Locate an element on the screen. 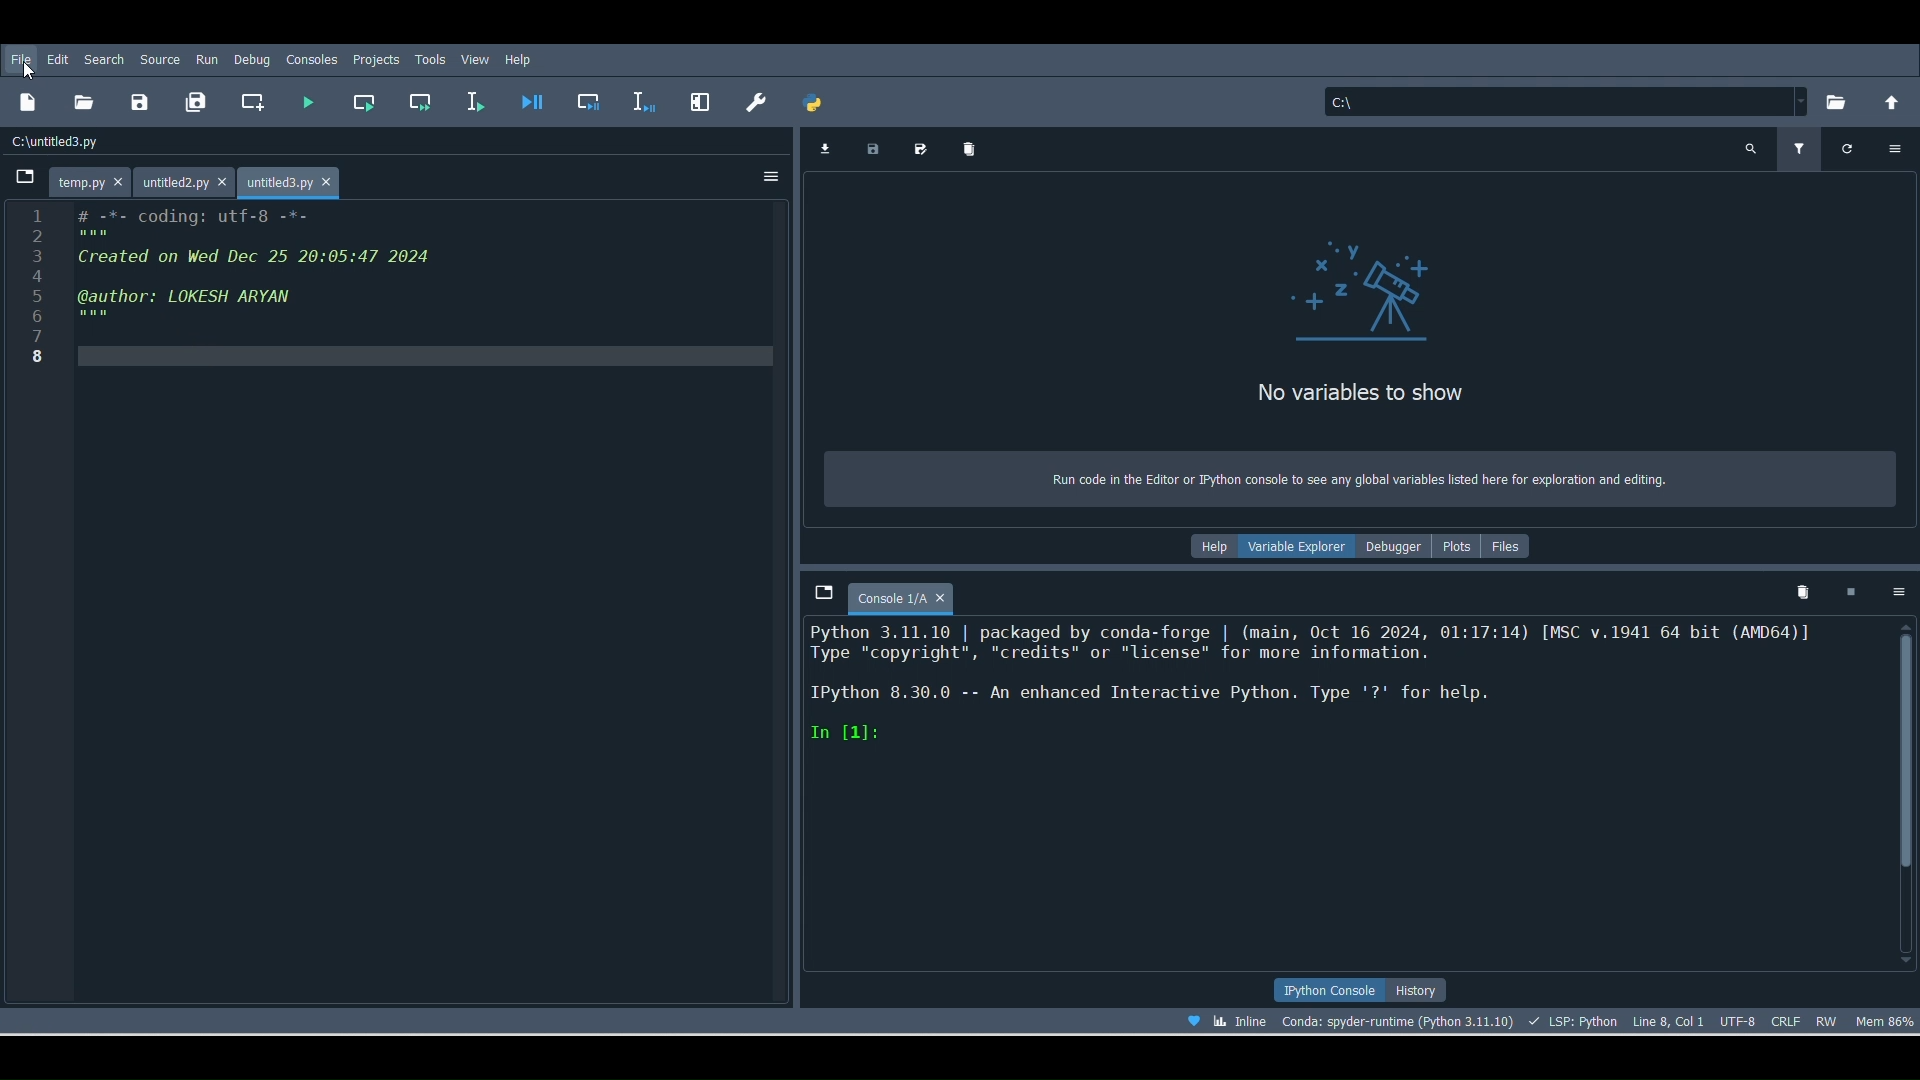 The width and height of the screenshot is (1920, 1080). Save data as is located at coordinates (926, 148).